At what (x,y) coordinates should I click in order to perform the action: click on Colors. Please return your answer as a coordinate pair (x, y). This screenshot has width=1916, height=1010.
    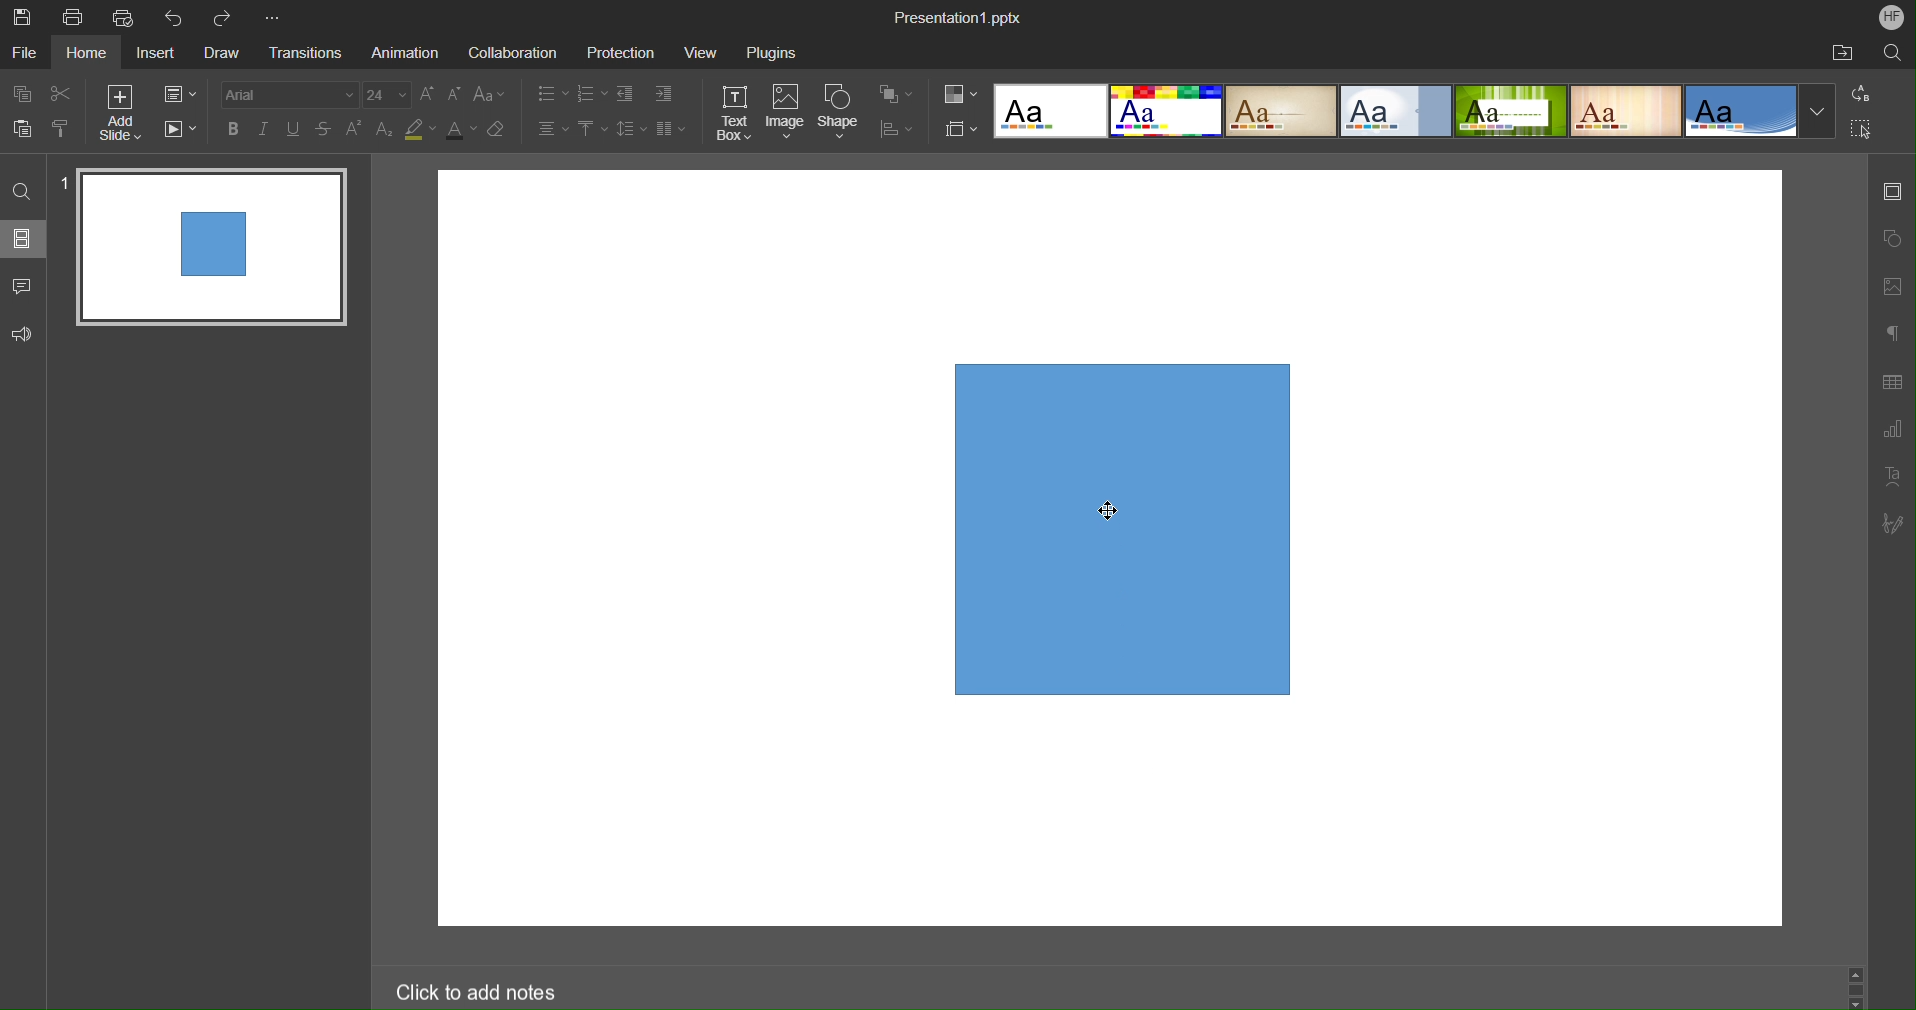
    Looking at the image, I should click on (959, 93).